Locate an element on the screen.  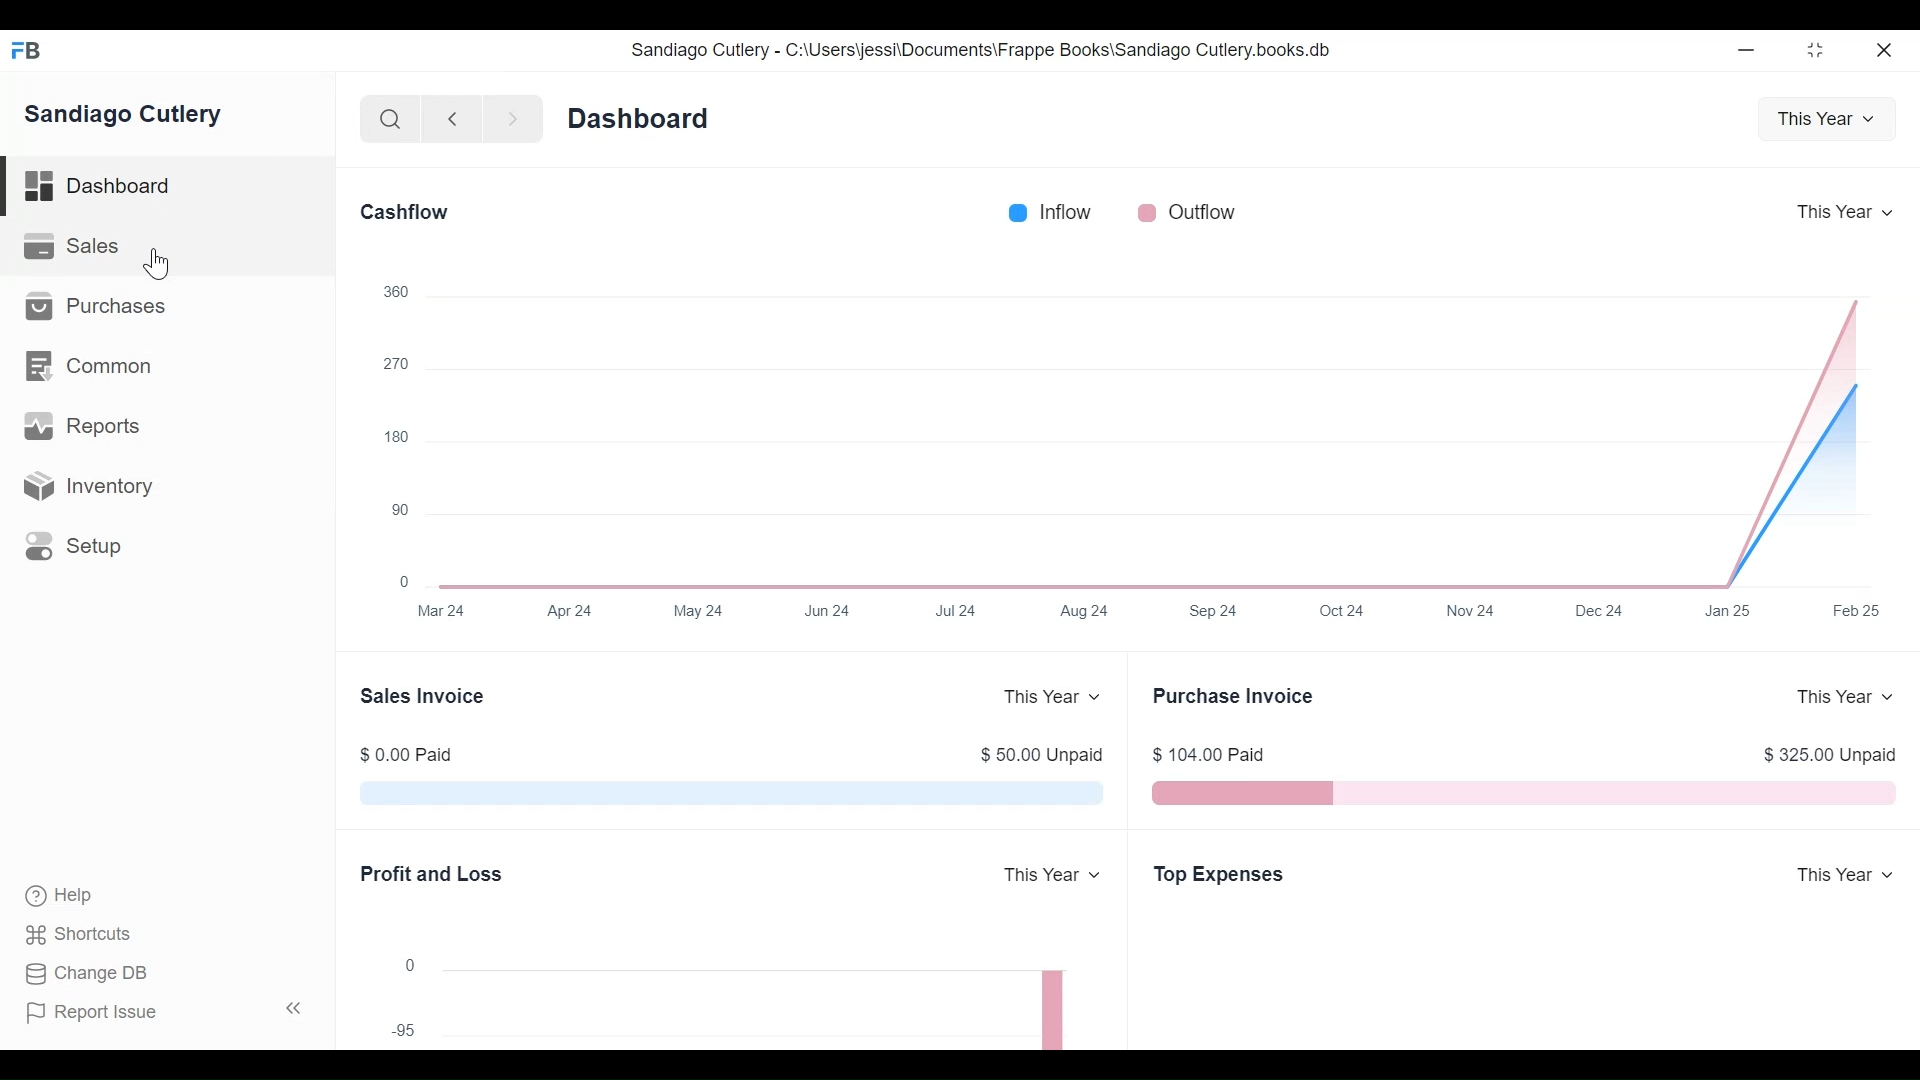
Purchases is located at coordinates (97, 306).